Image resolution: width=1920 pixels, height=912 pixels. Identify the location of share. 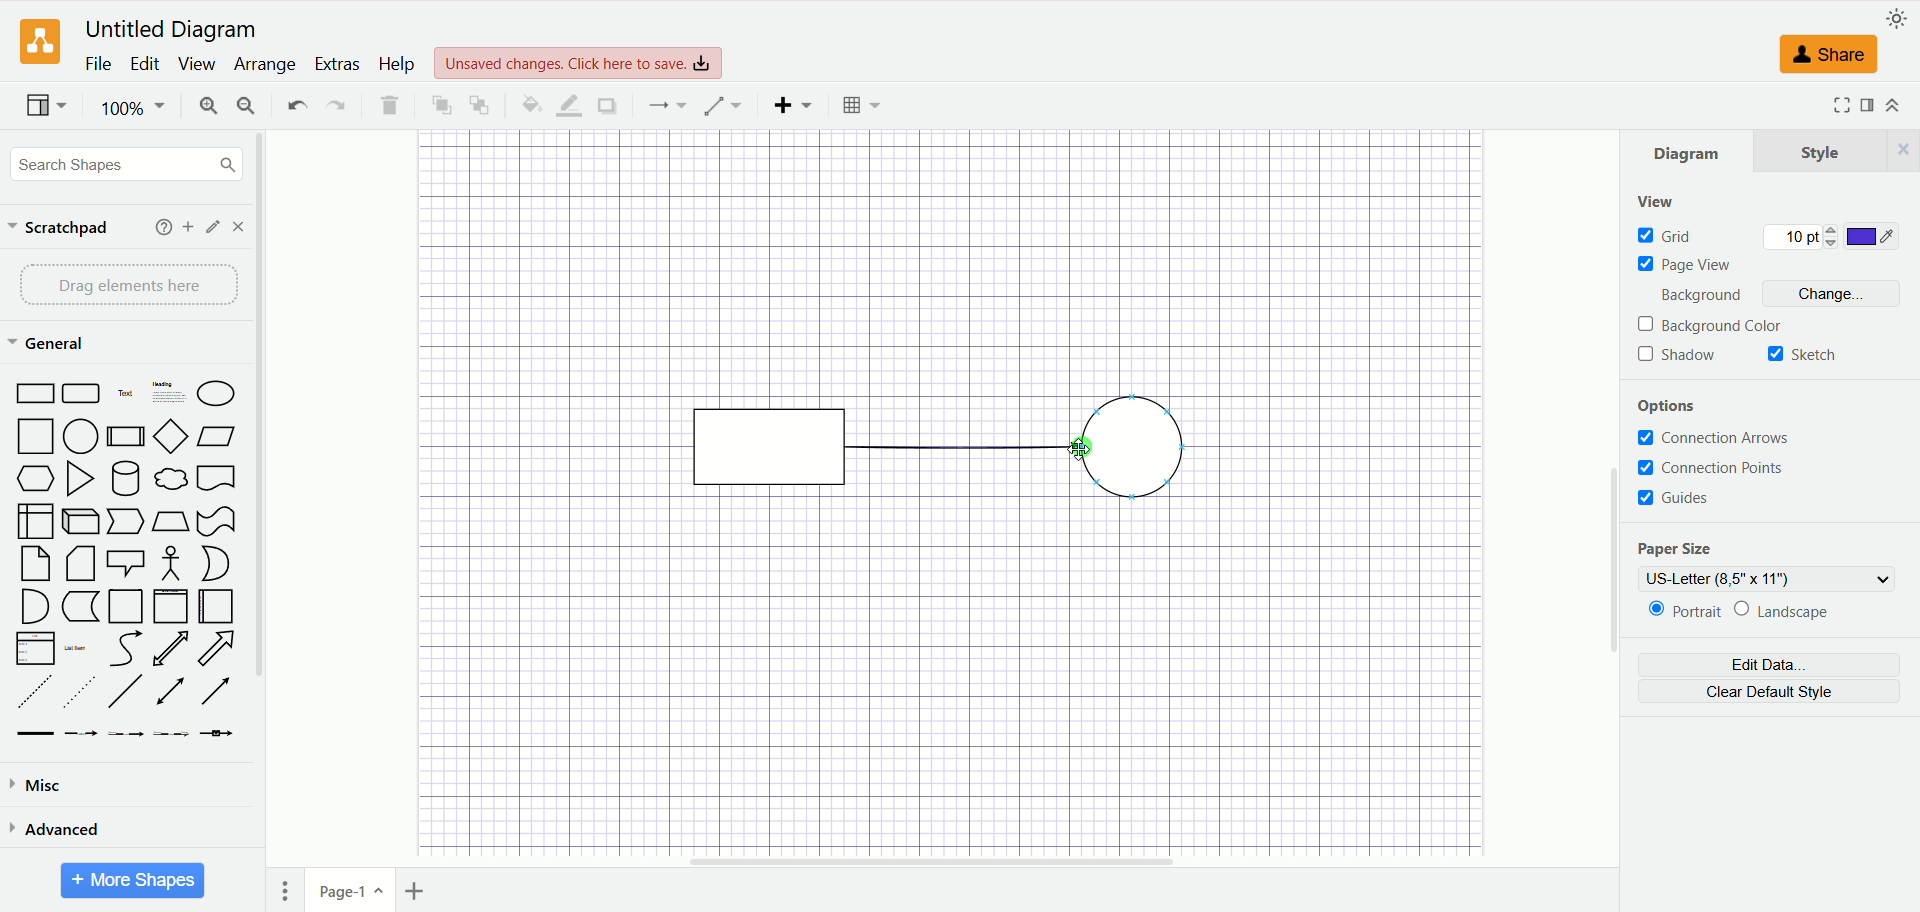
(1828, 55).